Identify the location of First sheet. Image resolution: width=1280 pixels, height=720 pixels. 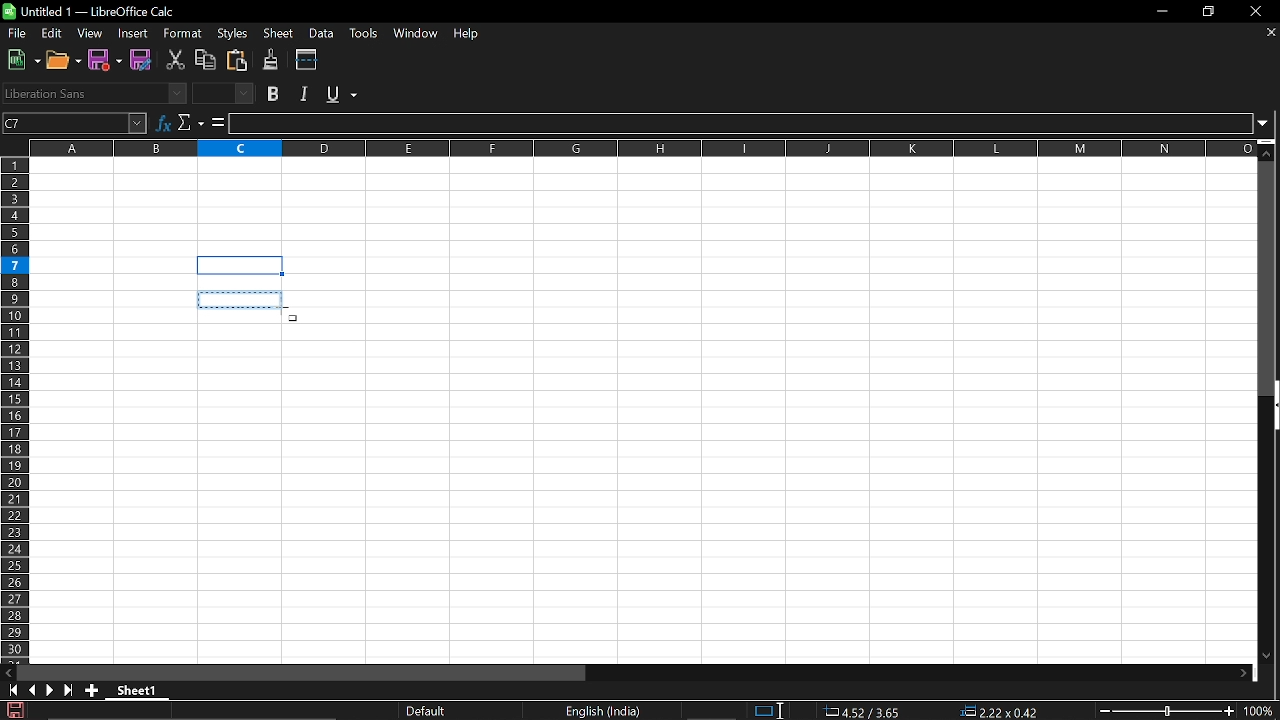
(10, 690).